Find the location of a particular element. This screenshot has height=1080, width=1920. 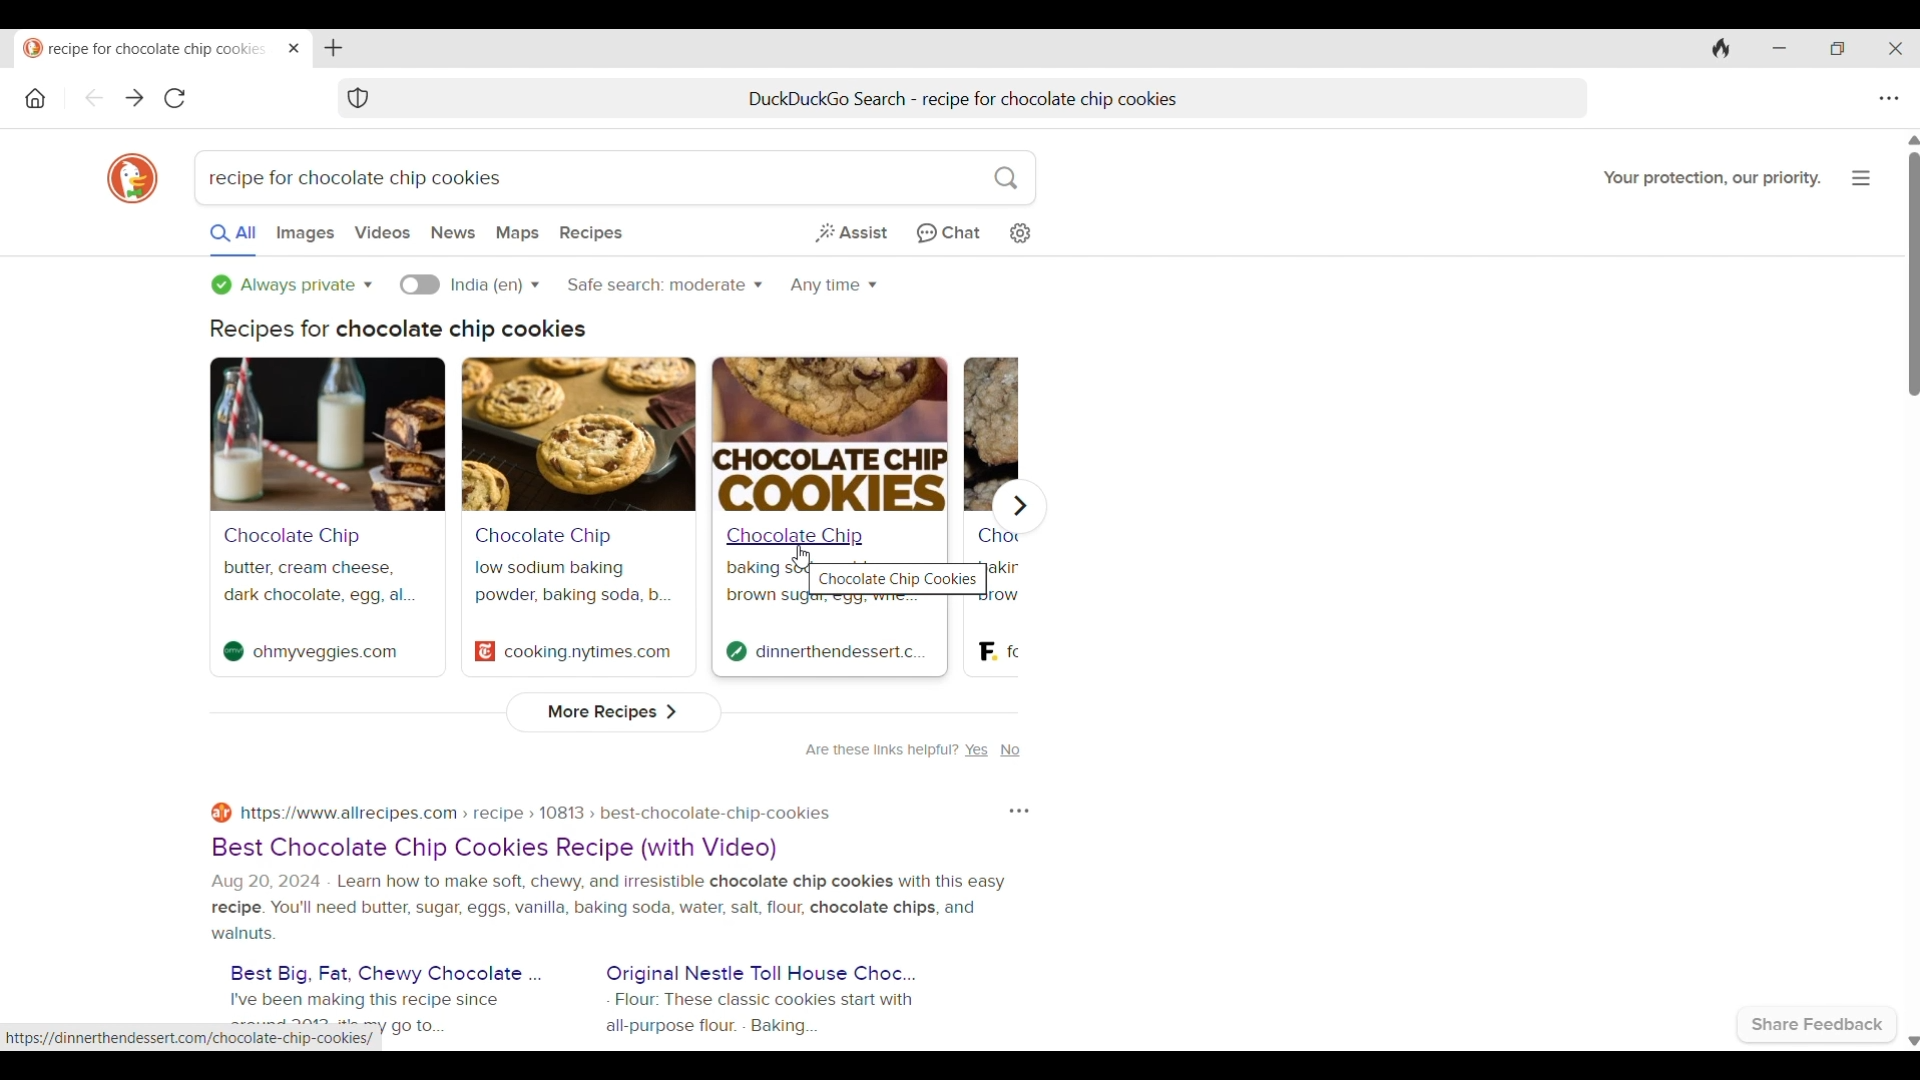

Search images is located at coordinates (305, 234).